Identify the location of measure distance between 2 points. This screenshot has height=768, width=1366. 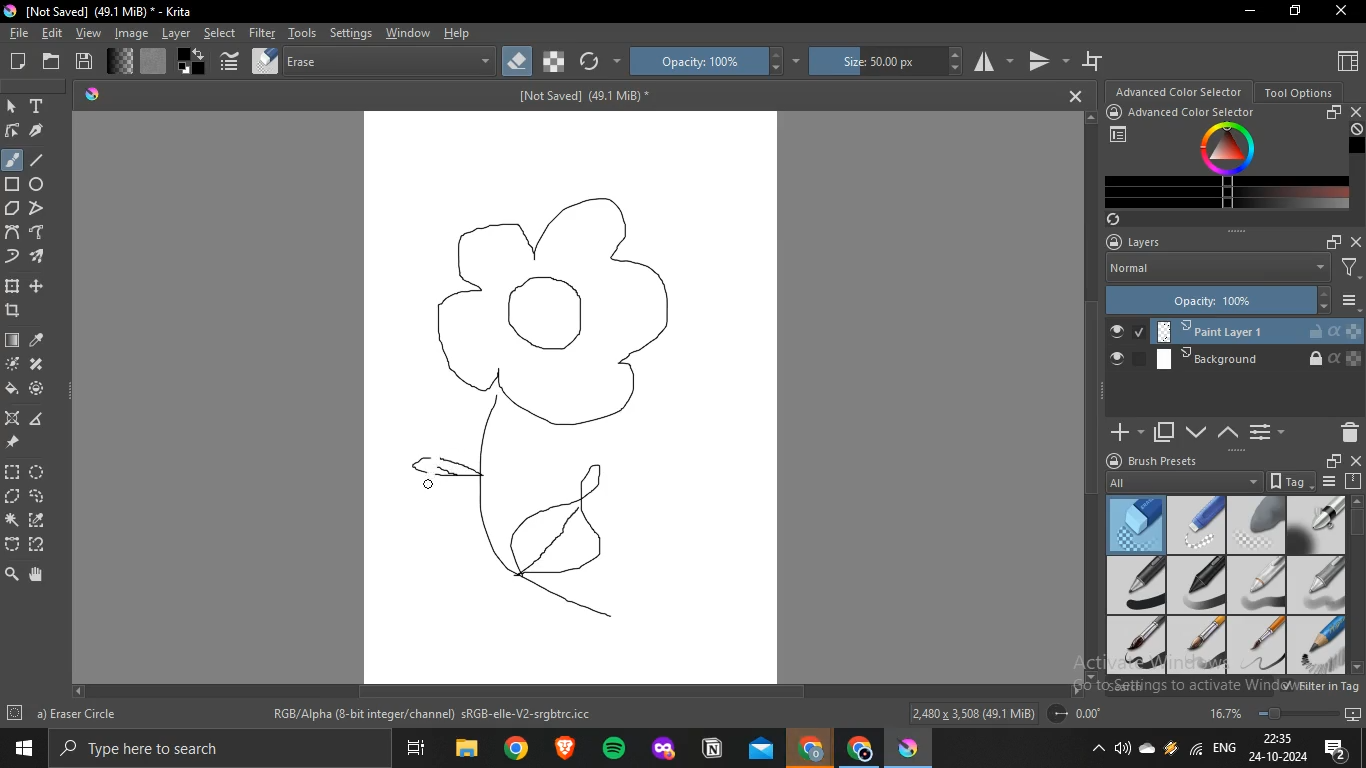
(38, 419).